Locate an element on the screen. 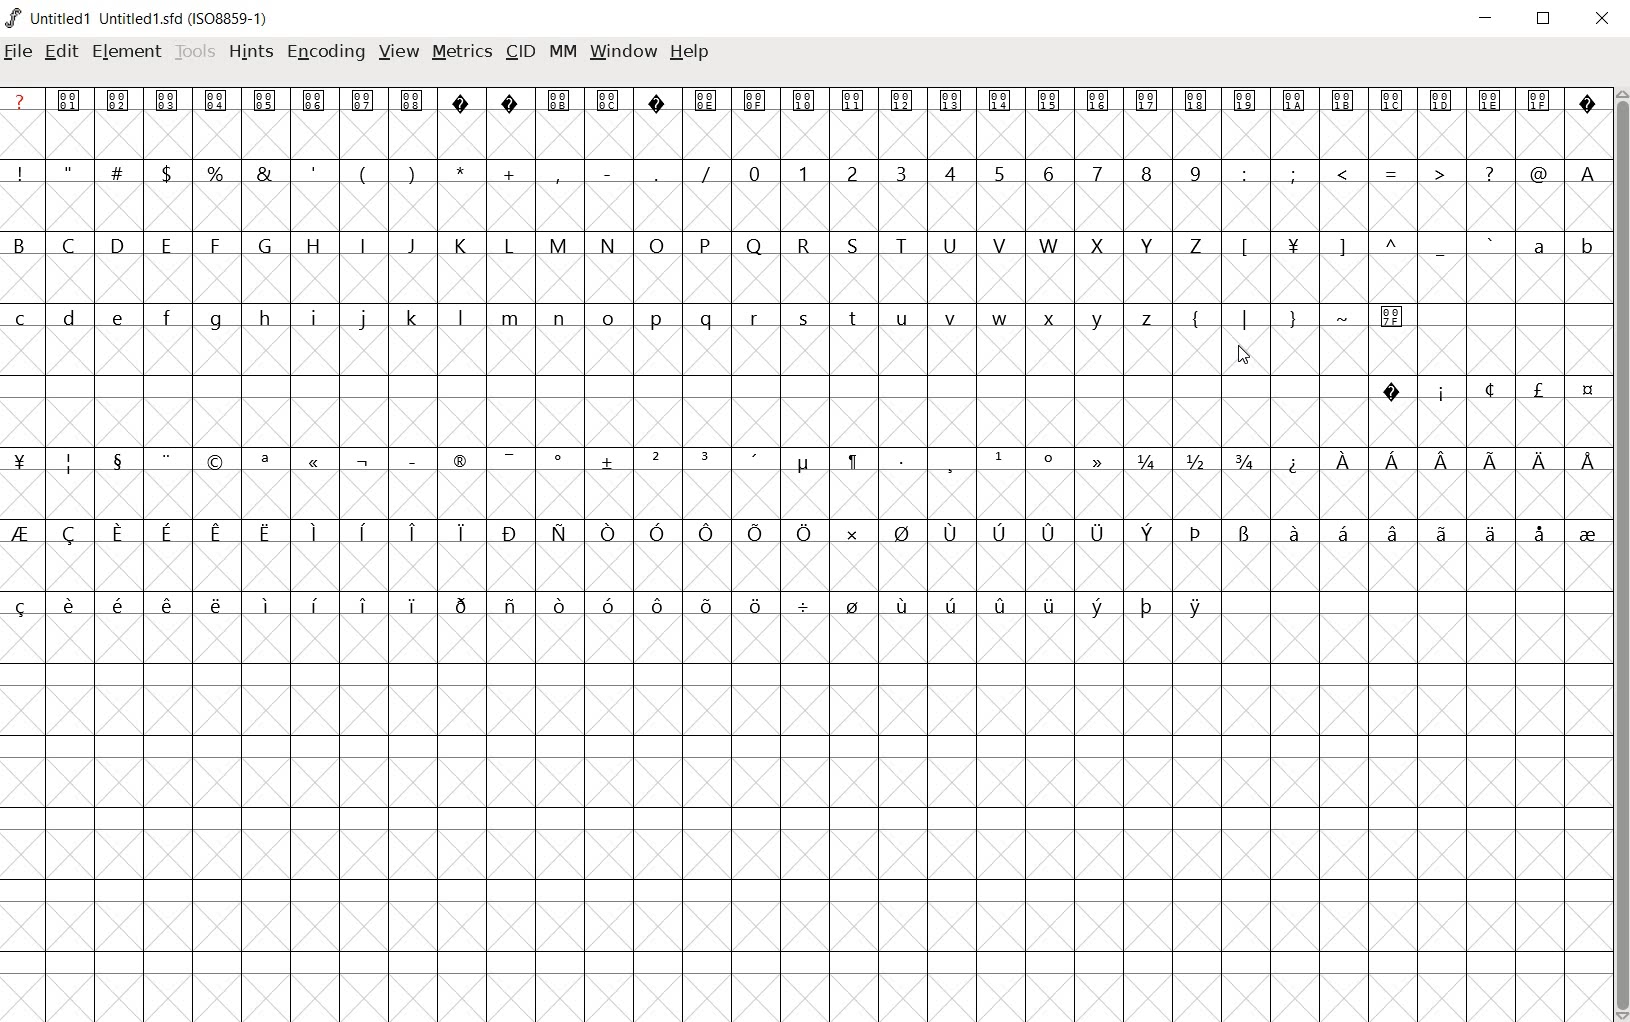 Image resolution: width=1630 pixels, height=1022 pixels. view is located at coordinates (399, 49).